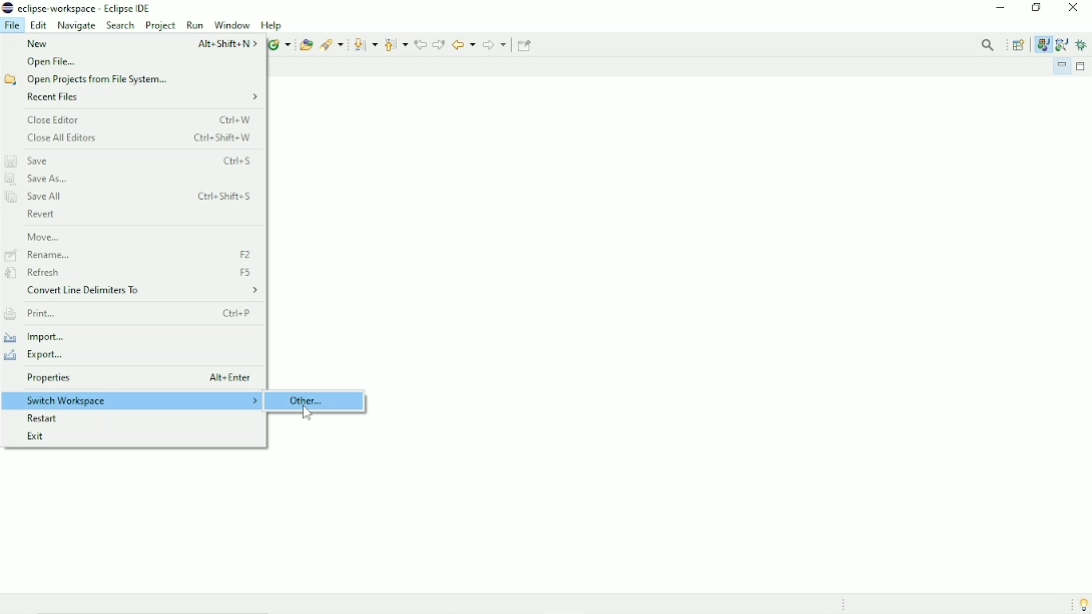 The width and height of the screenshot is (1092, 614). What do you see at coordinates (1062, 66) in the screenshot?
I see `Minimize` at bounding box center [1062, 66].